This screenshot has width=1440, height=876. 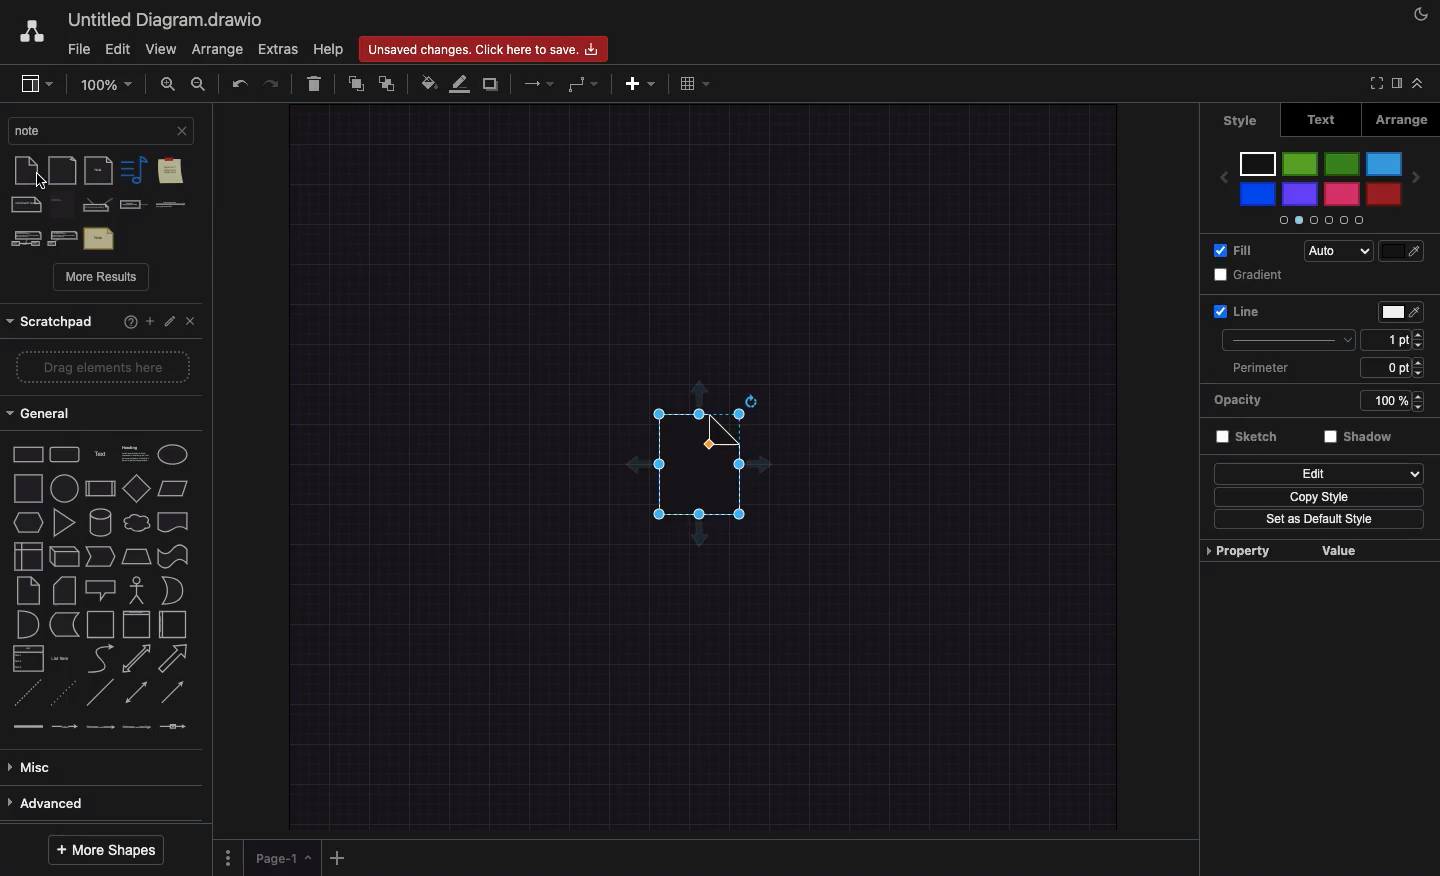 What do you see at coordinates (132, 170) in the screenshot?
I see `note` at bounding box center [132, 170].